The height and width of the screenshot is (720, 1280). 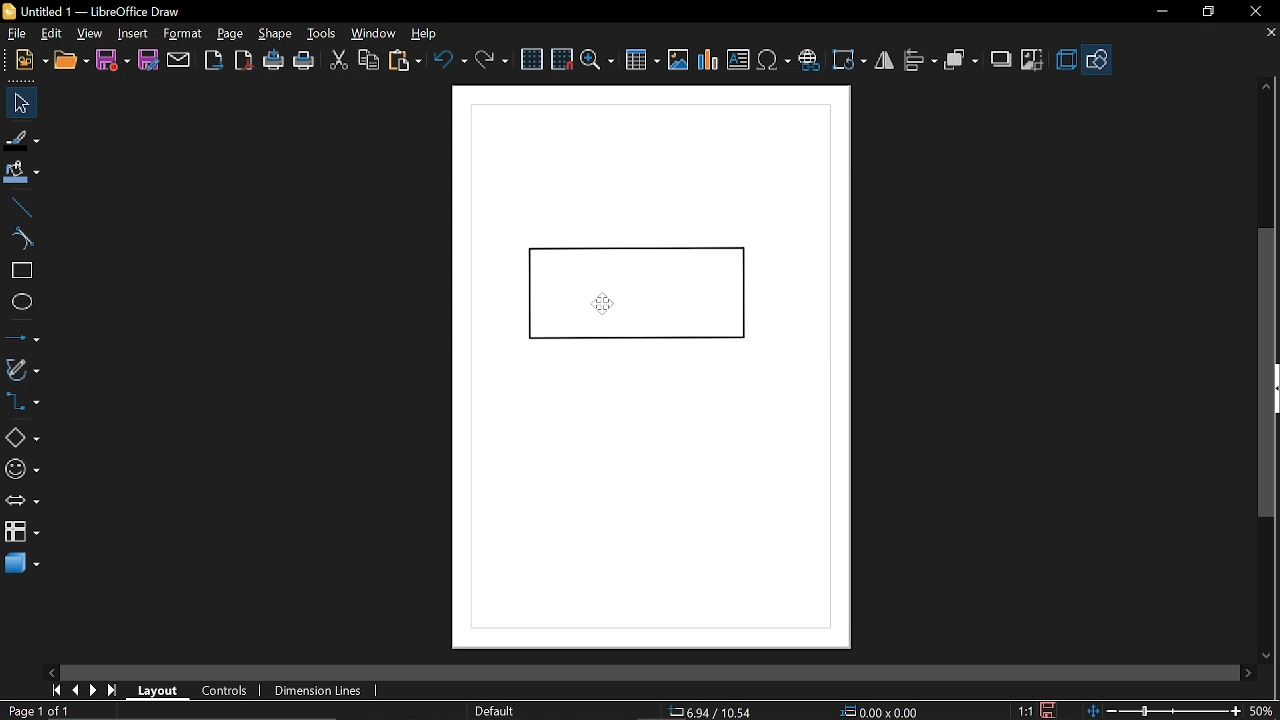 I want to click on Page style (Default), so click(x=495, y=710).